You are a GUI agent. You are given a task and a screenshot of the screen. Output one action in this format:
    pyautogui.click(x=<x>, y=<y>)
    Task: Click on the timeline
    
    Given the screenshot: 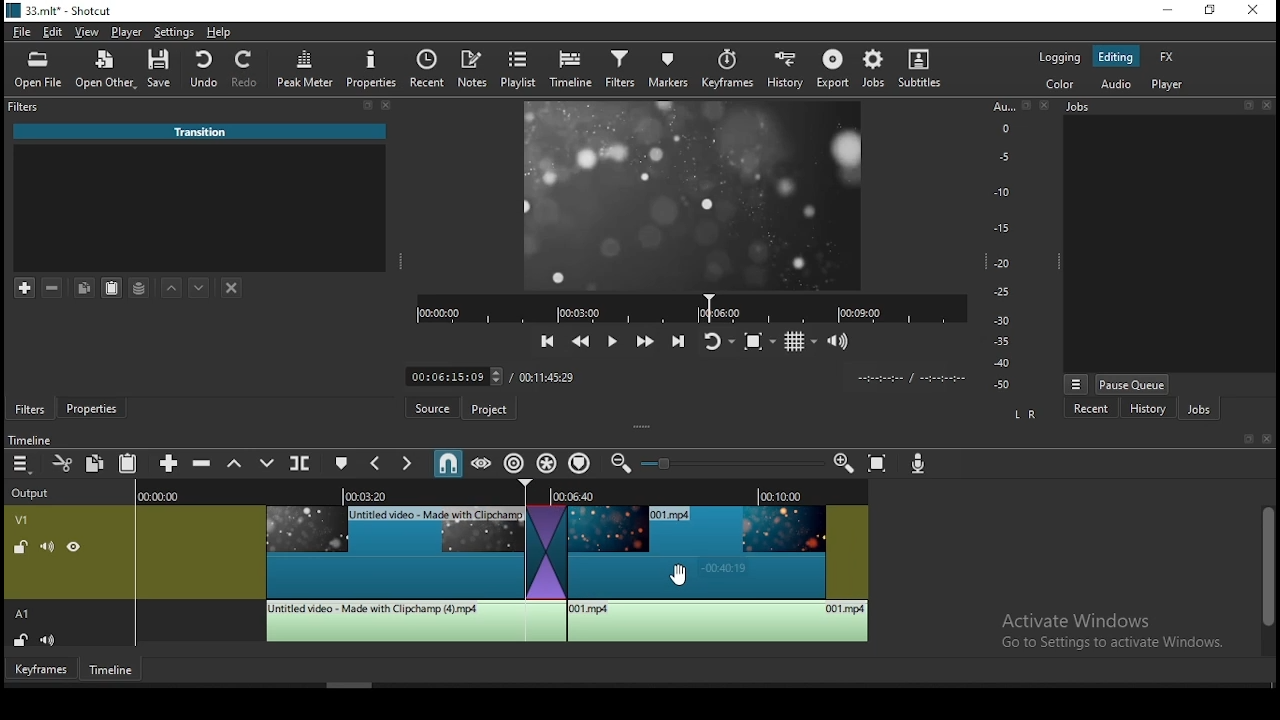 What is the action you would take?
    pyautogui.click(x=574, y=69)
    